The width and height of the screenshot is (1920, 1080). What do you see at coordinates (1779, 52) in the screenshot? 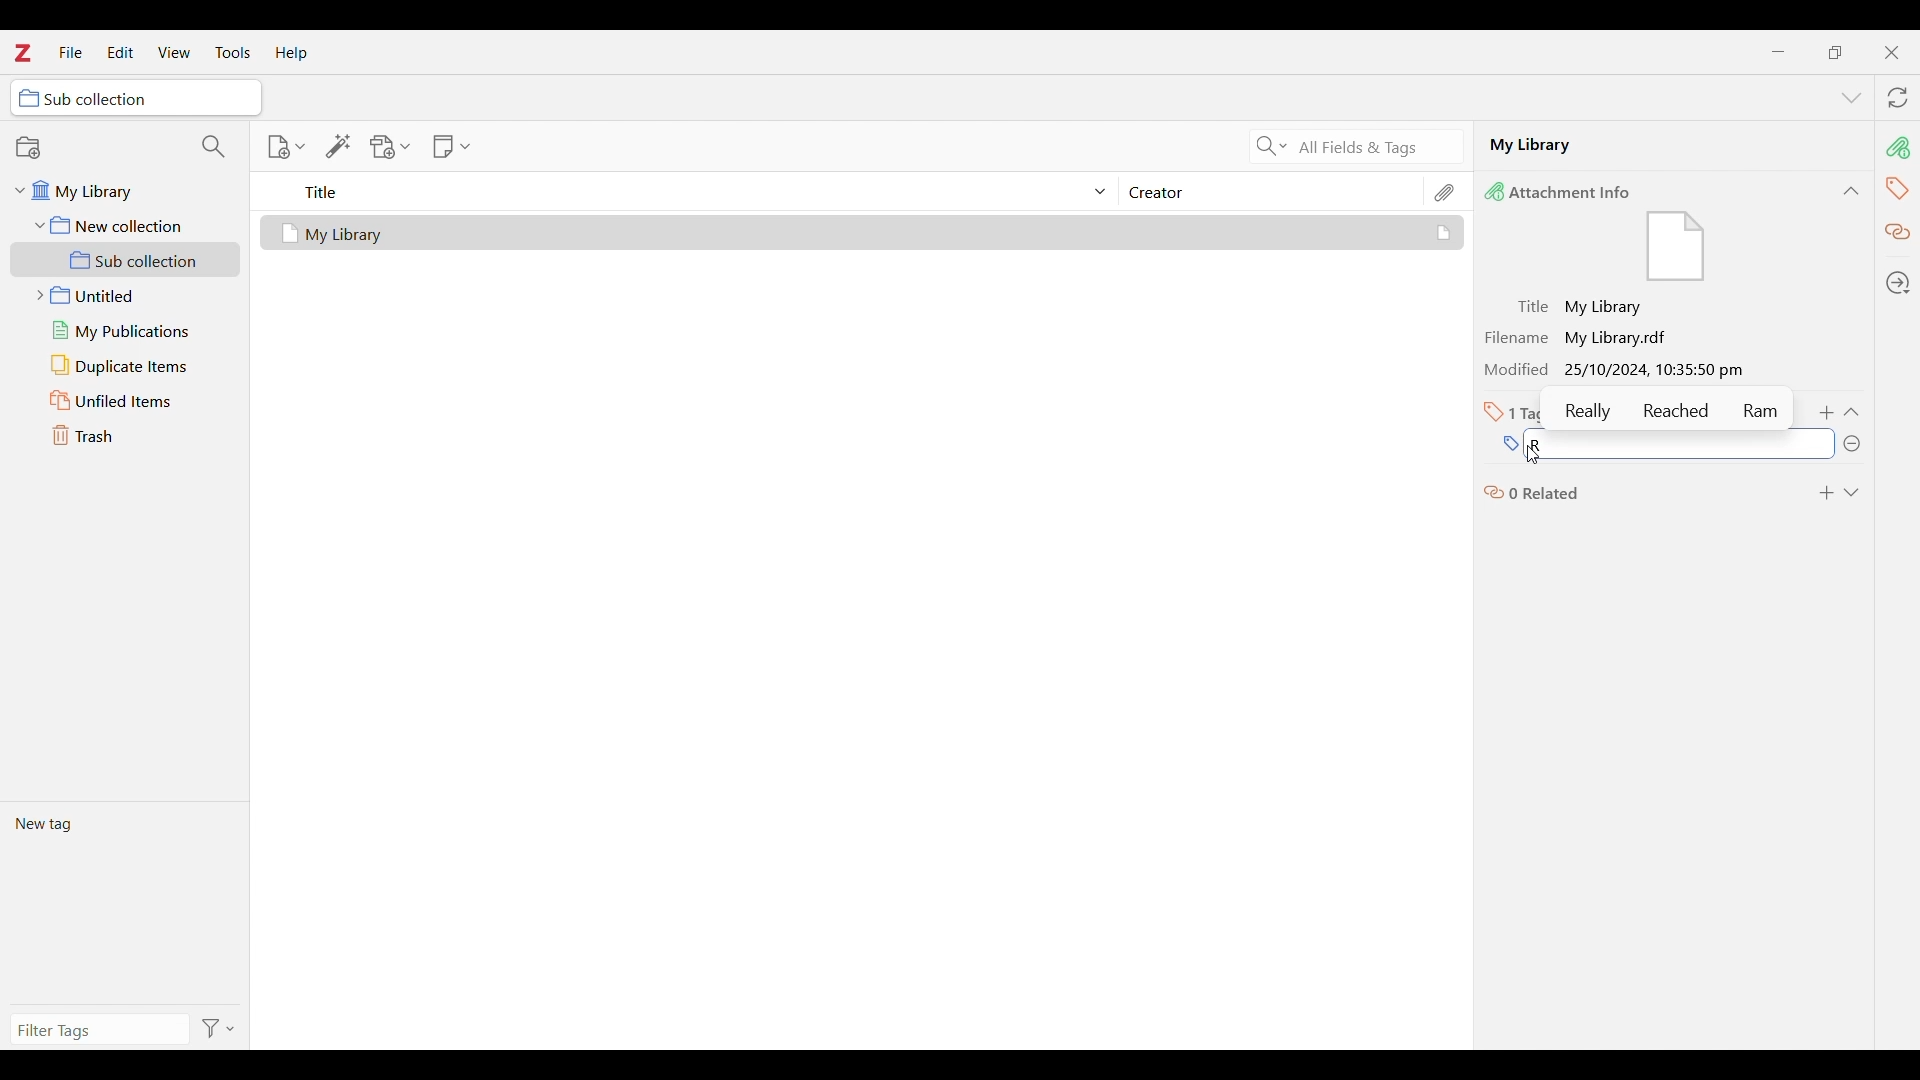
I see `Minimize` at bounding box center [1779, 52].